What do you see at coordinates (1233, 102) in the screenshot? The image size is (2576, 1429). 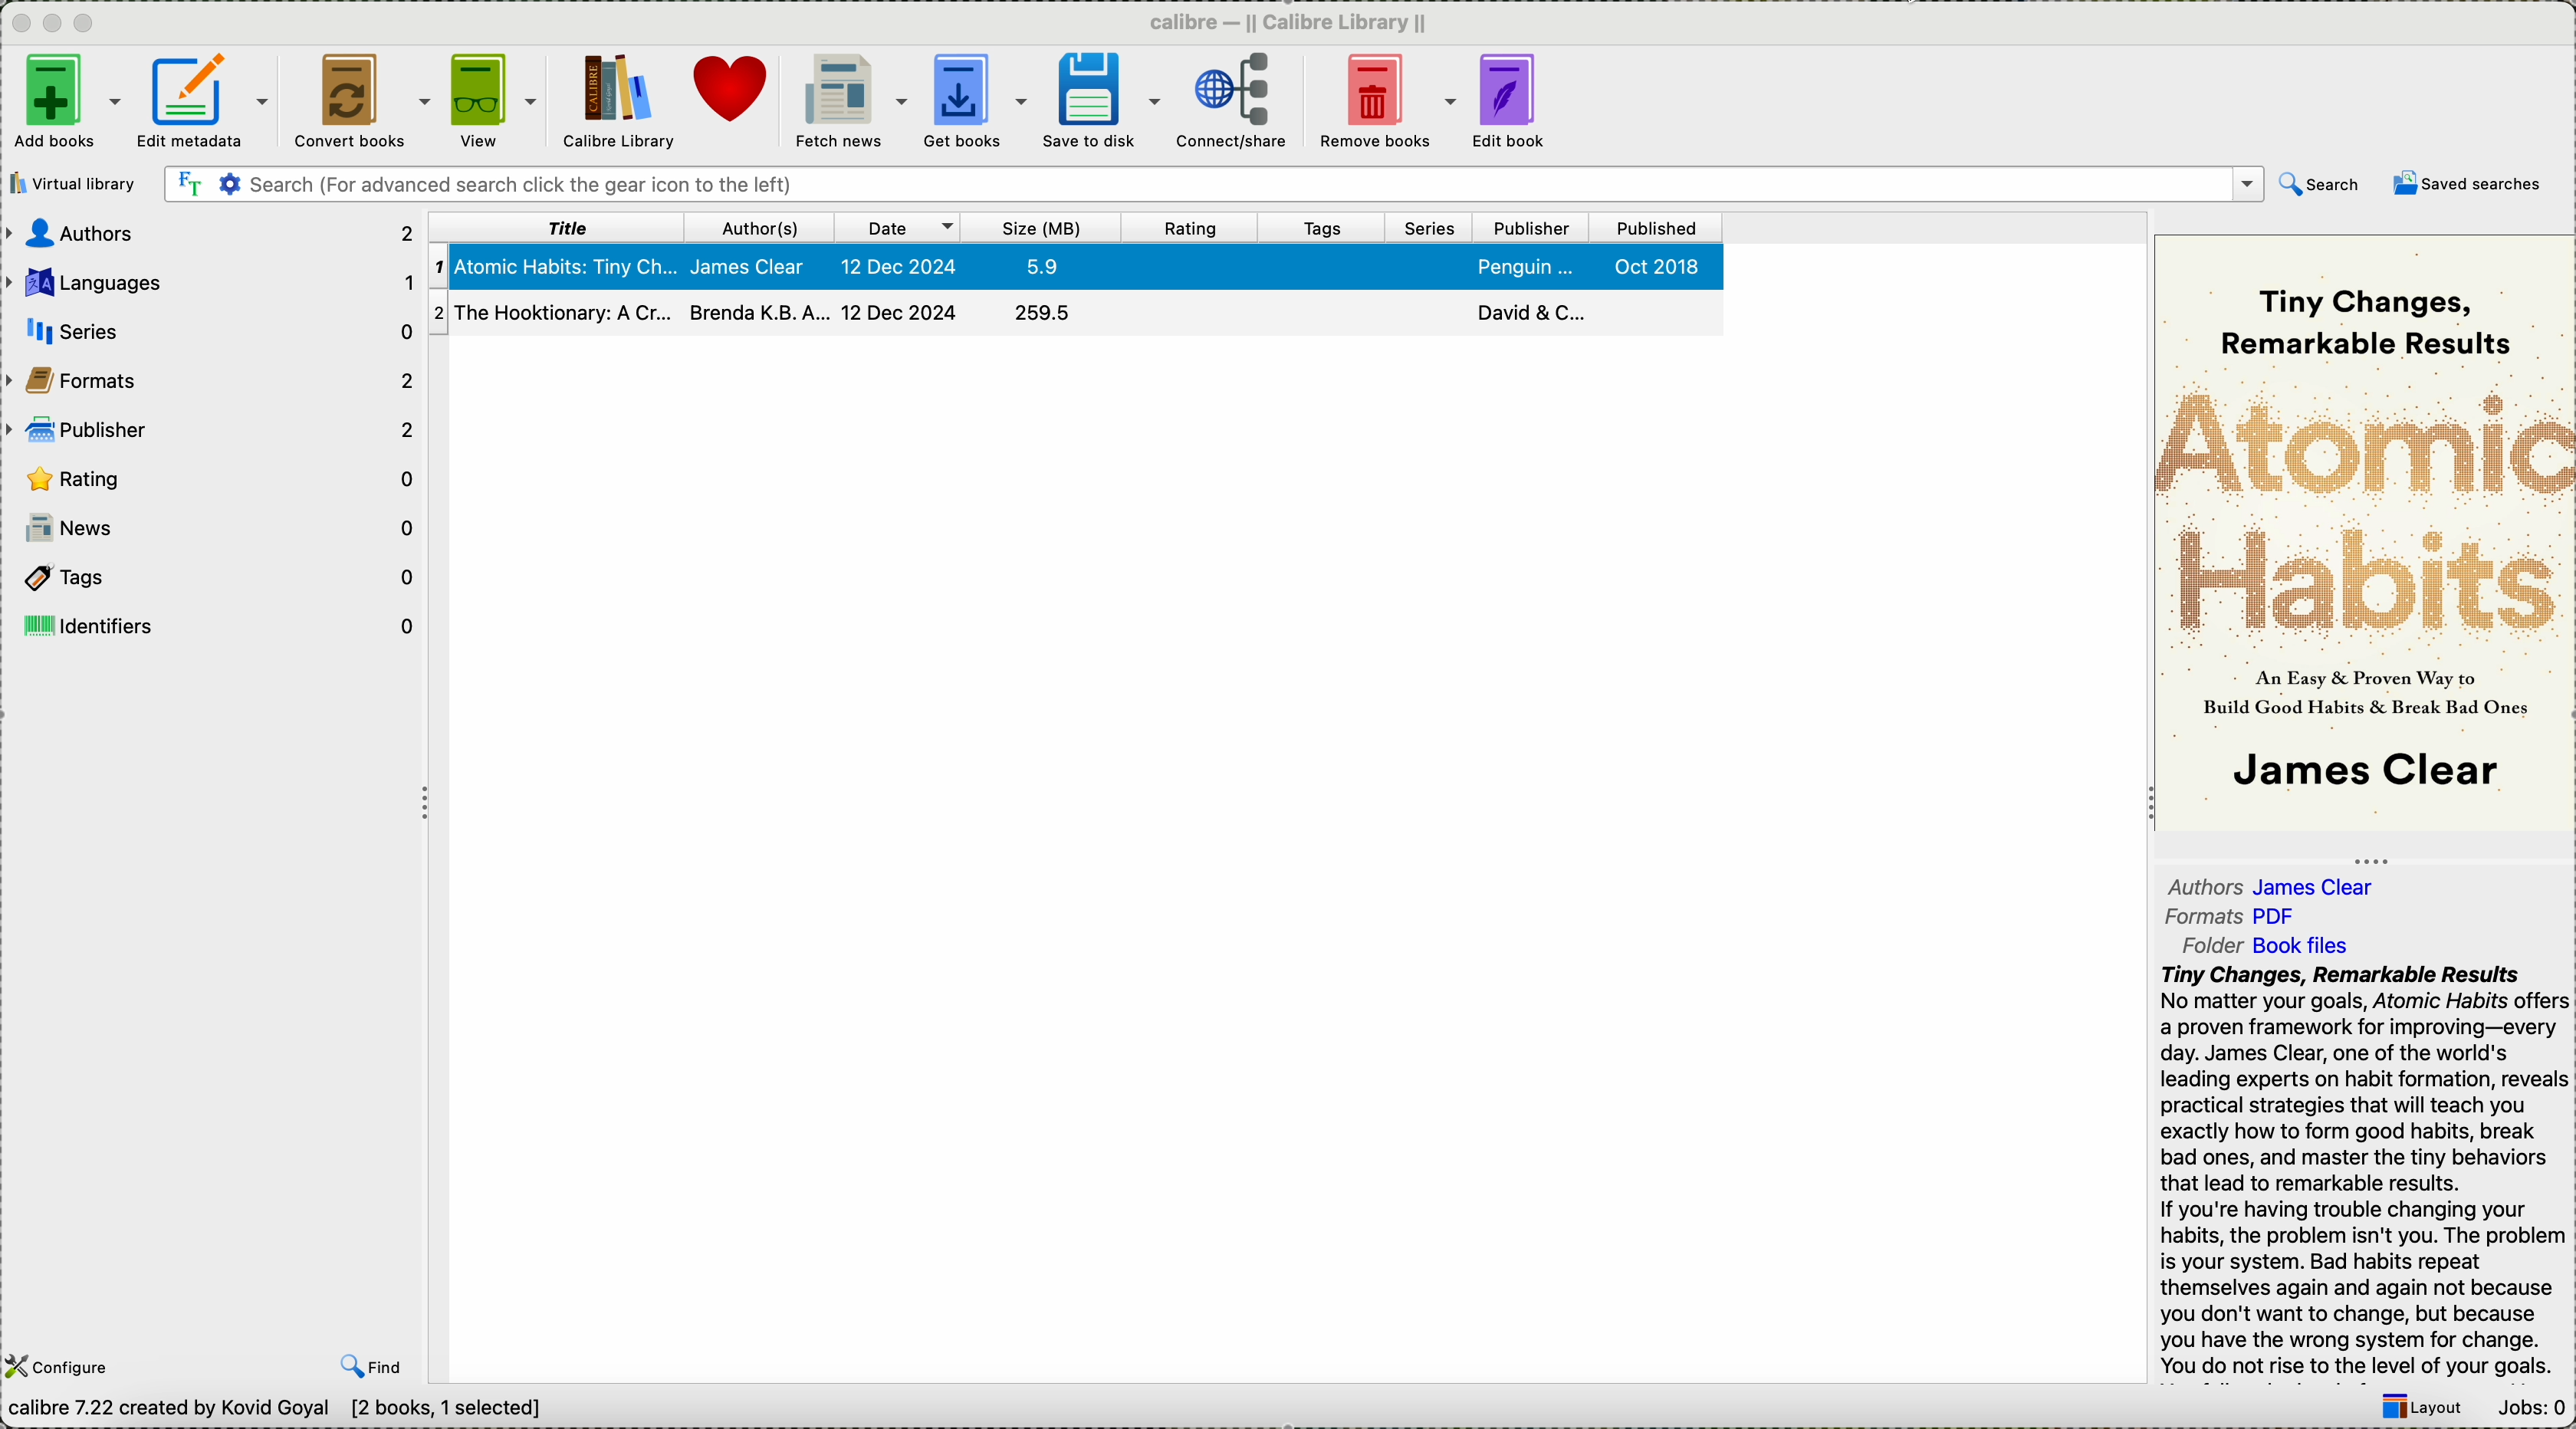 I see `connect/share` at bounding box center [1233, 102].